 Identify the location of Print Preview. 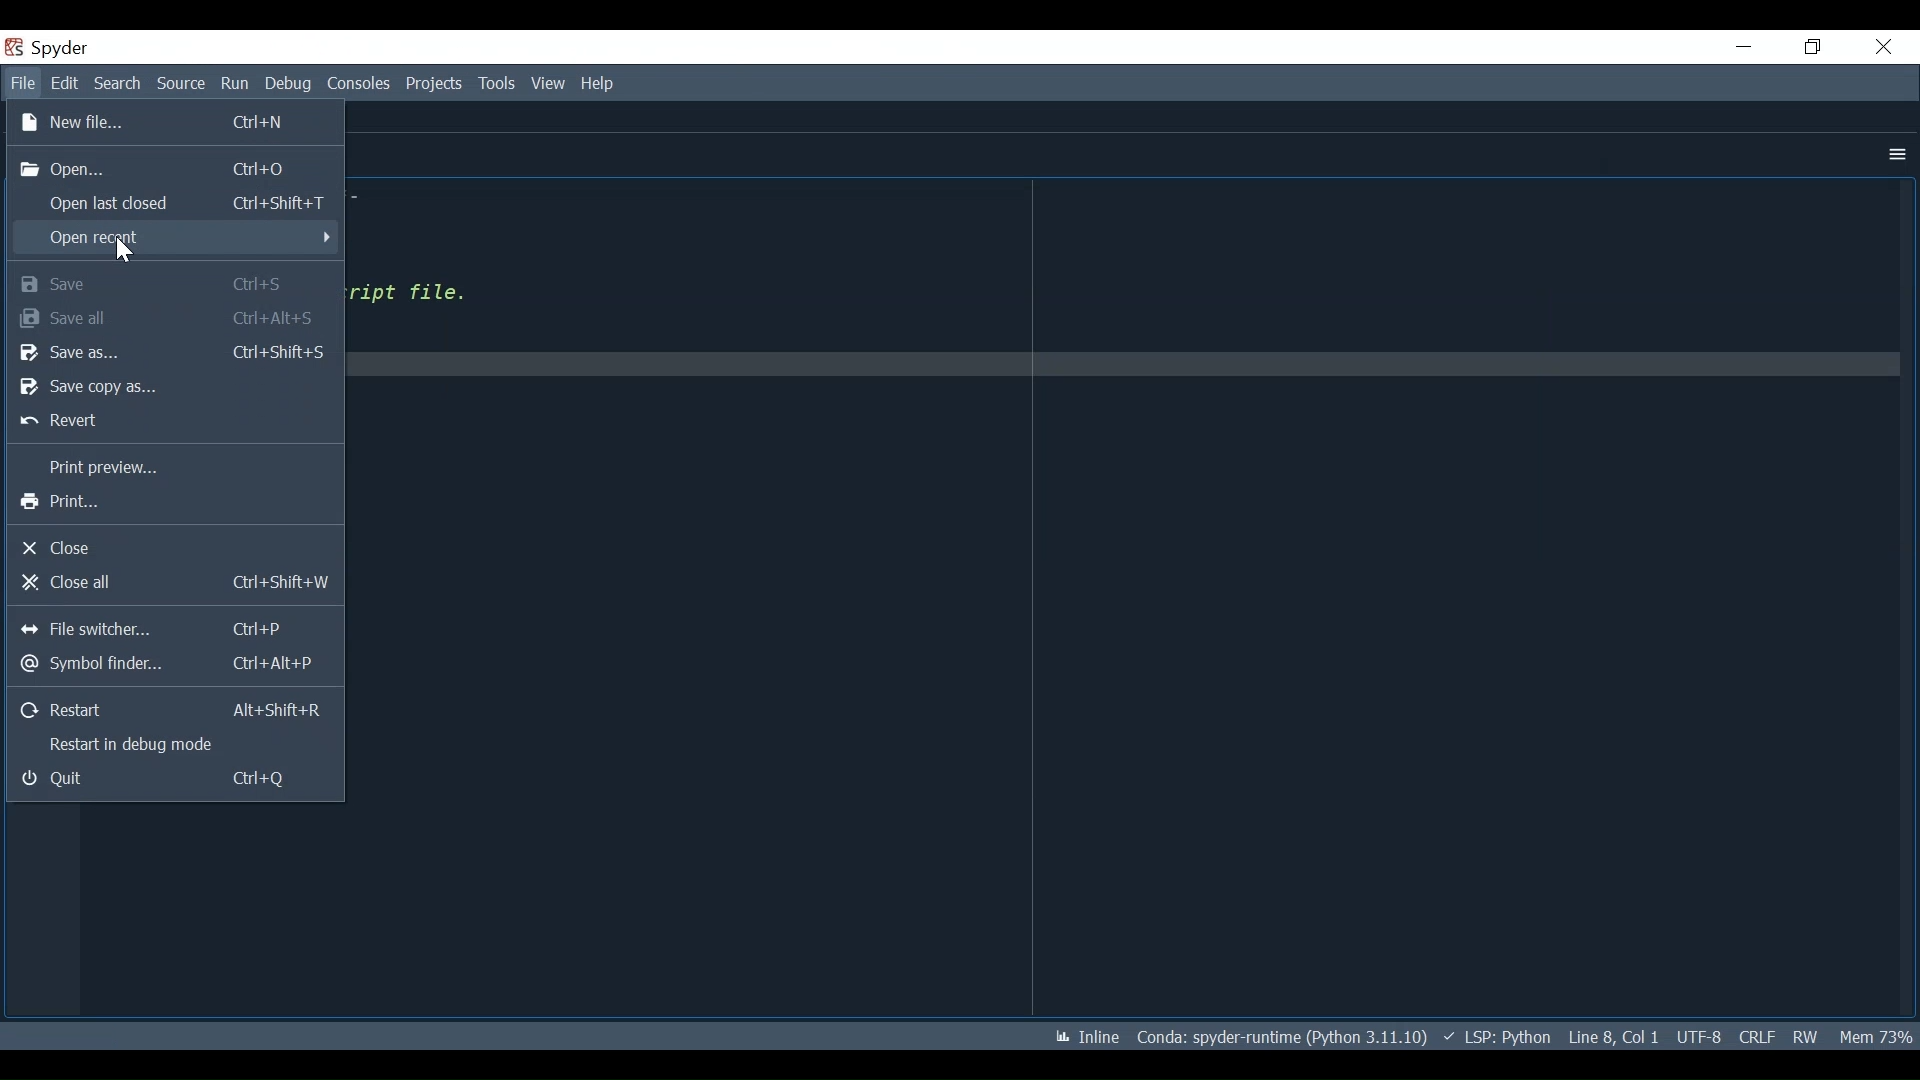
(173, 467).